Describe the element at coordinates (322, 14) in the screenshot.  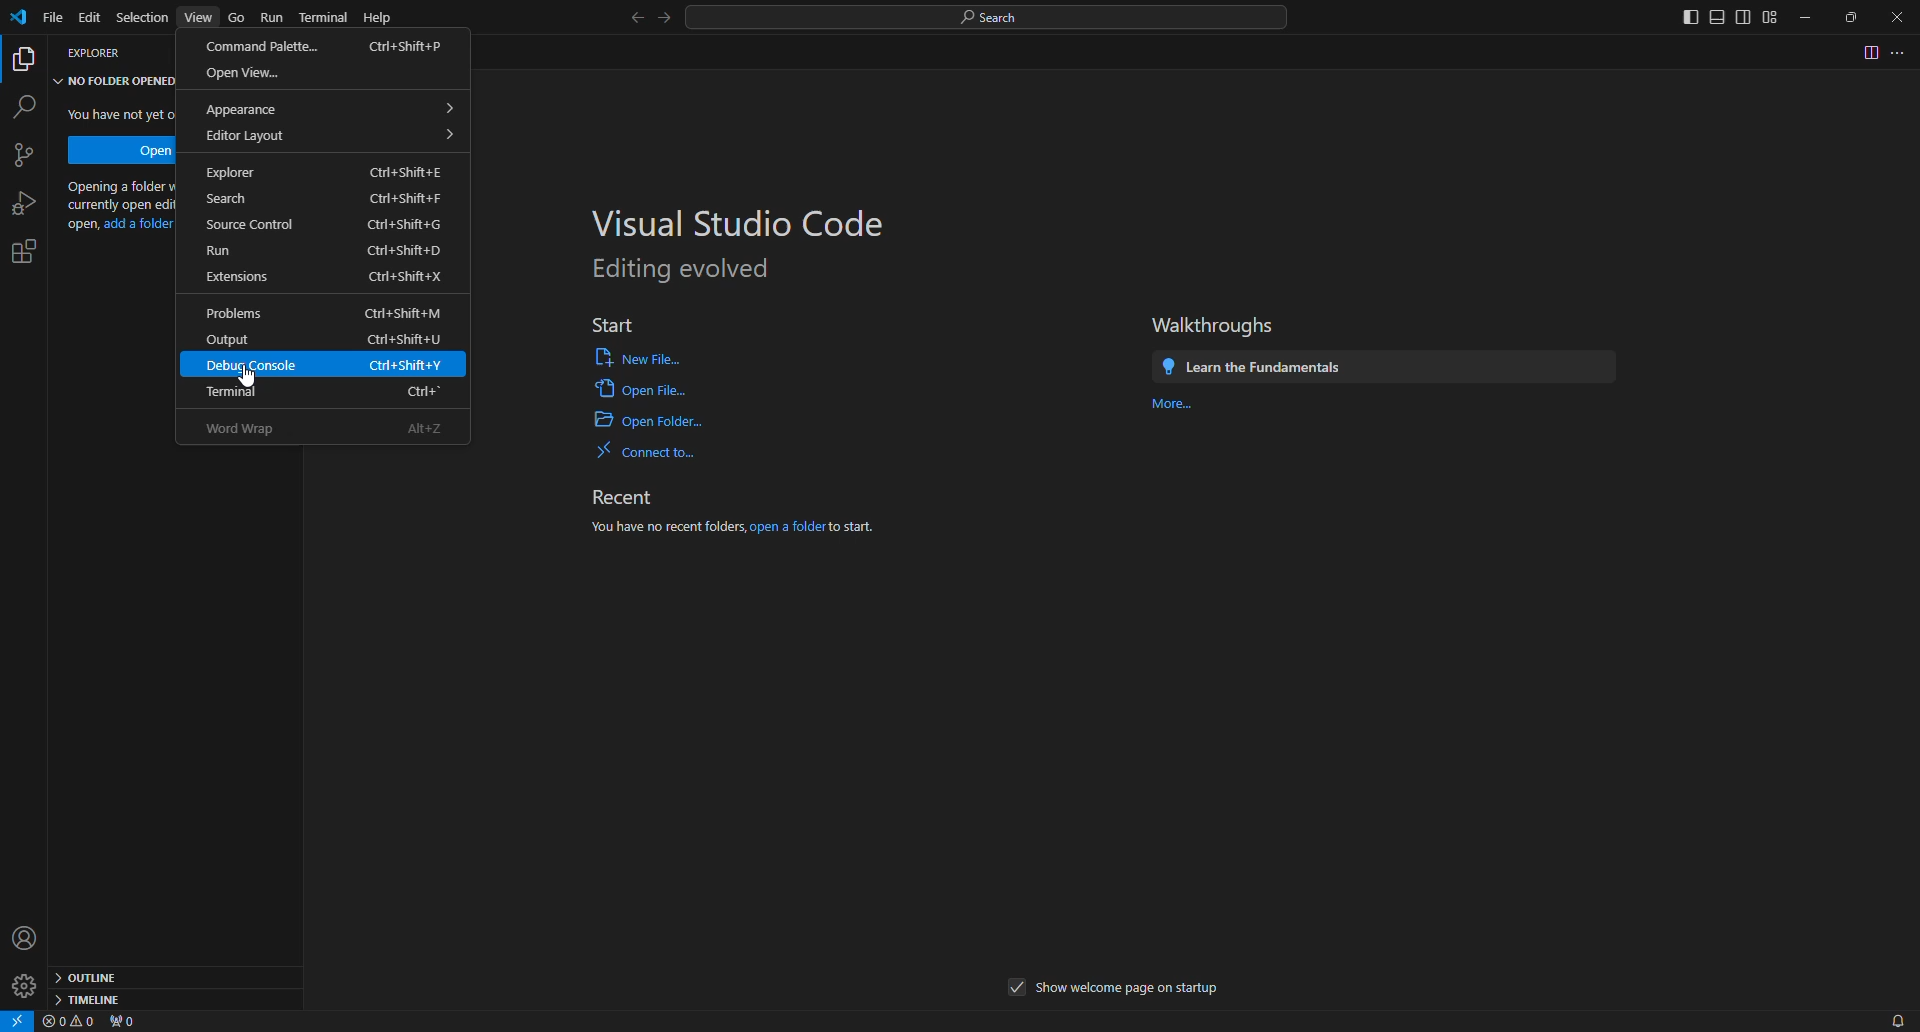
I see `Terminal` at that location.